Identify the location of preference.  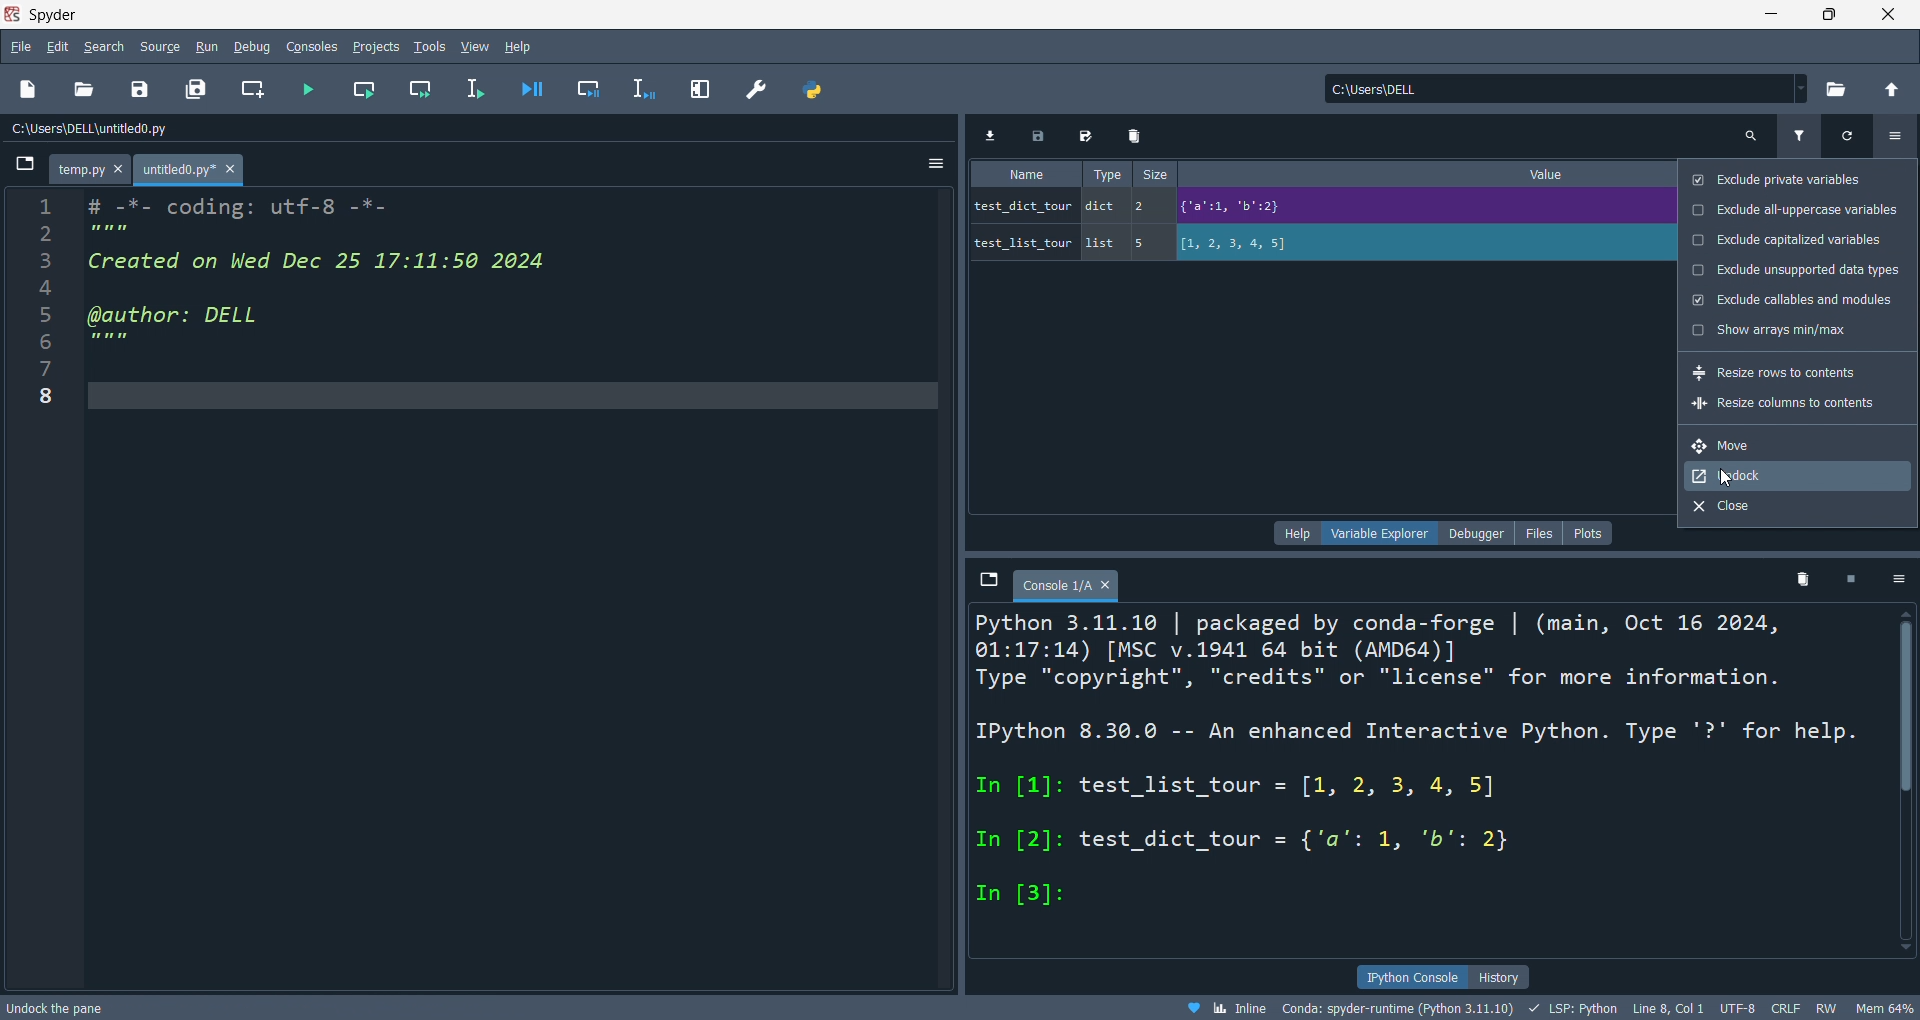
(755, 88).